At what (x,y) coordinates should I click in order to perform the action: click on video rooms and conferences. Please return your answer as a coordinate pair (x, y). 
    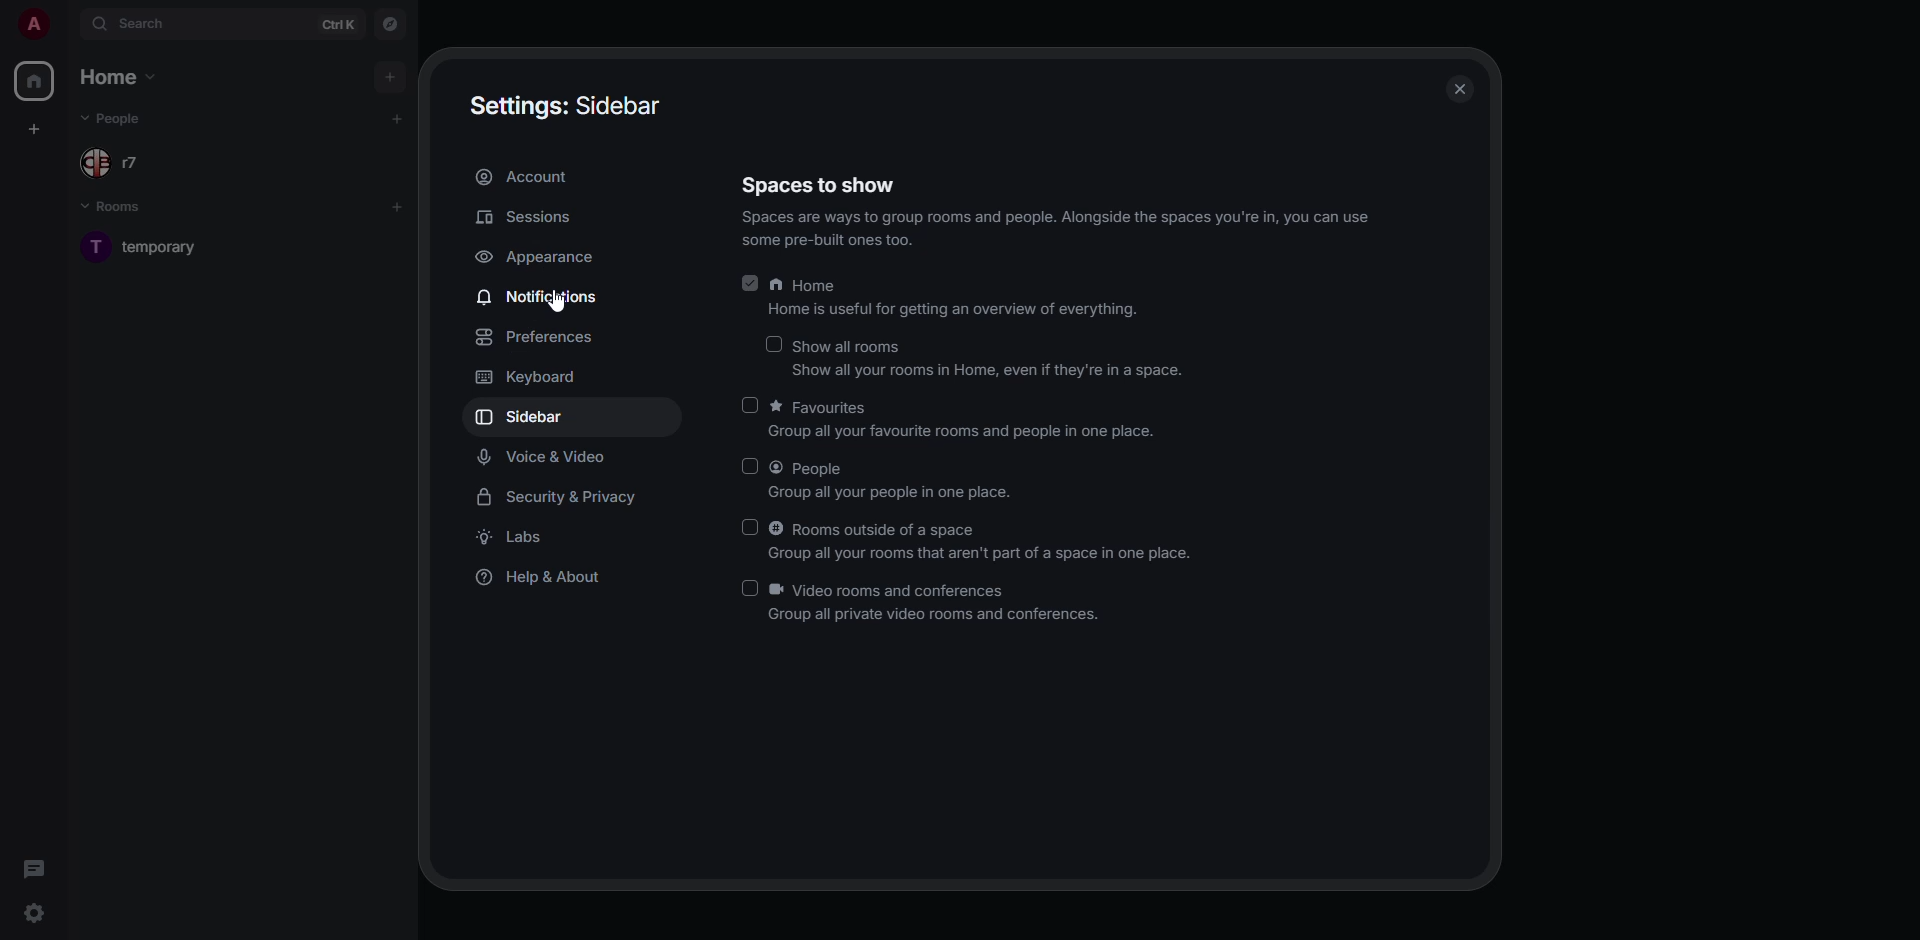
    Looking at the image, I should click on (938, 603).